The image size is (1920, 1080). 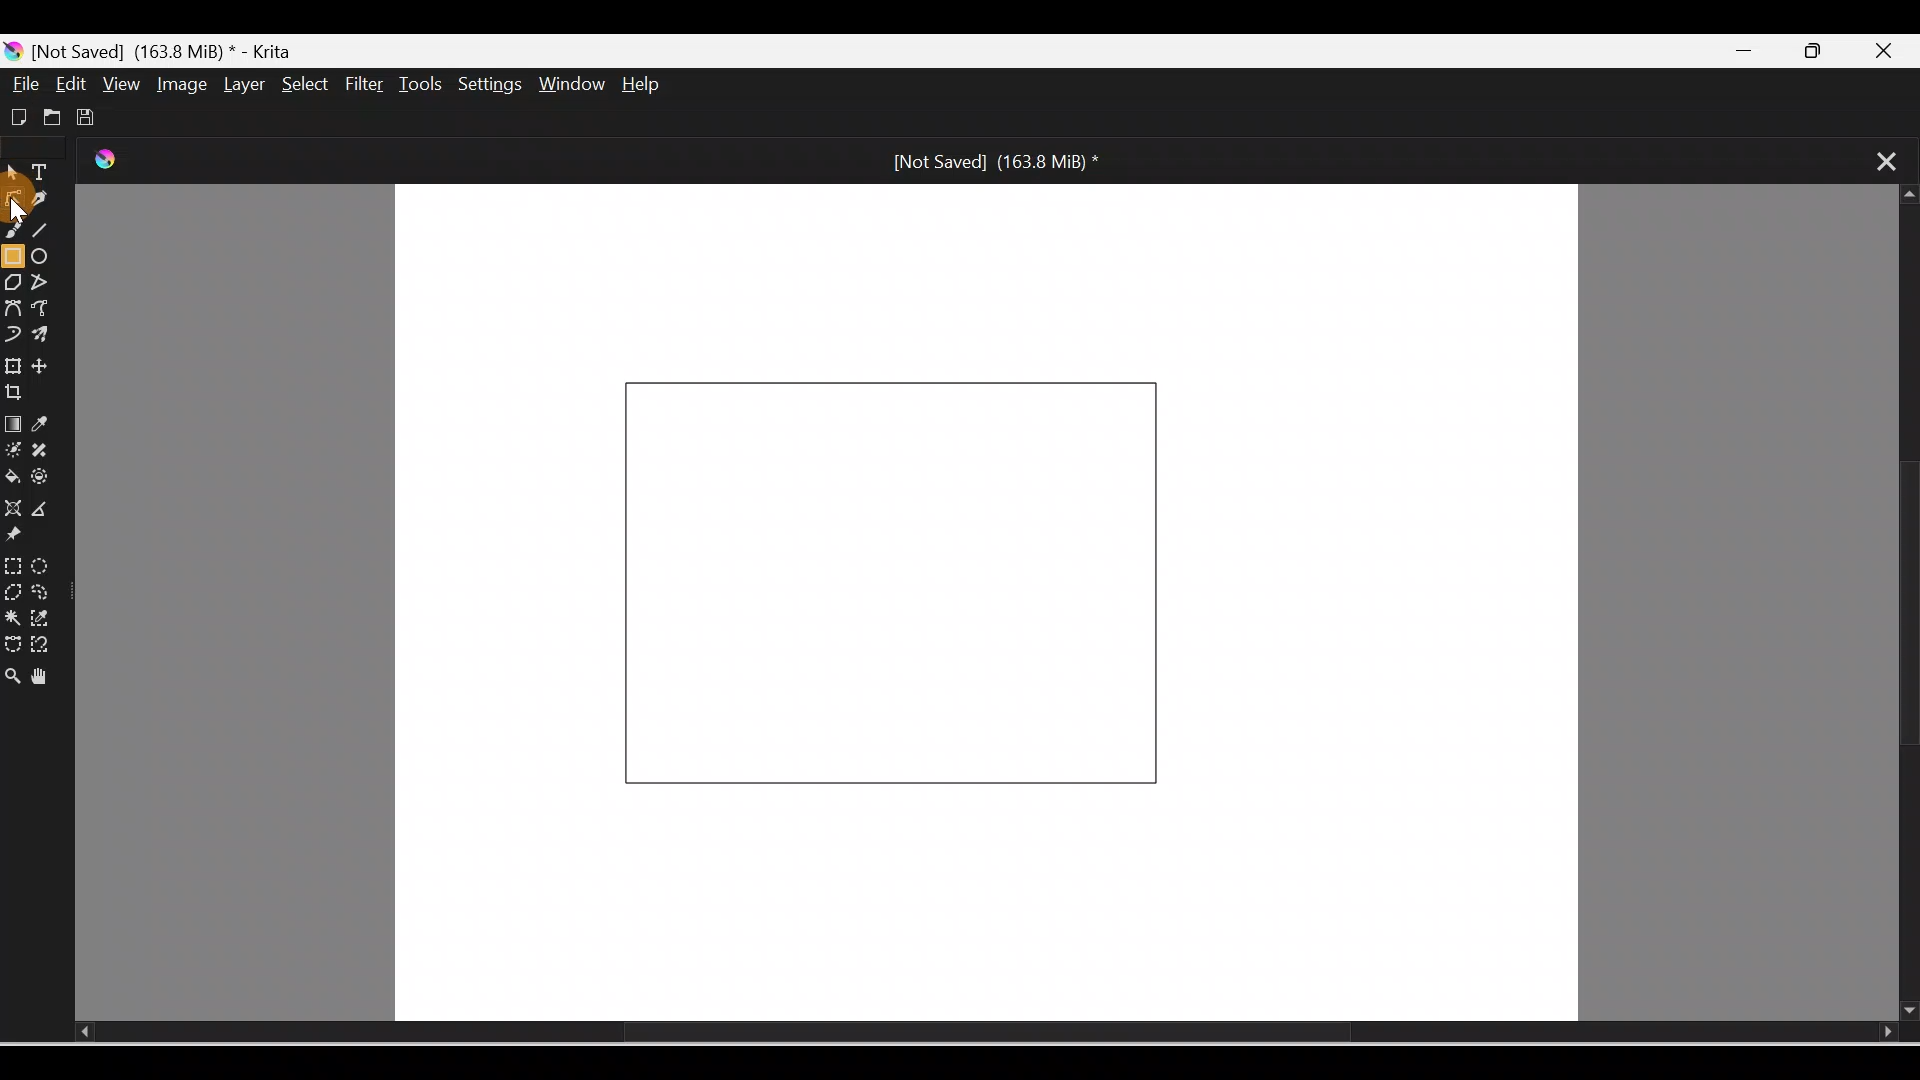 What do you see at coordinates (160, 49) in the screenshot?
I see `[Not Saved] (171.2 MiB) * - Krita` at bounding box center [160, 49].